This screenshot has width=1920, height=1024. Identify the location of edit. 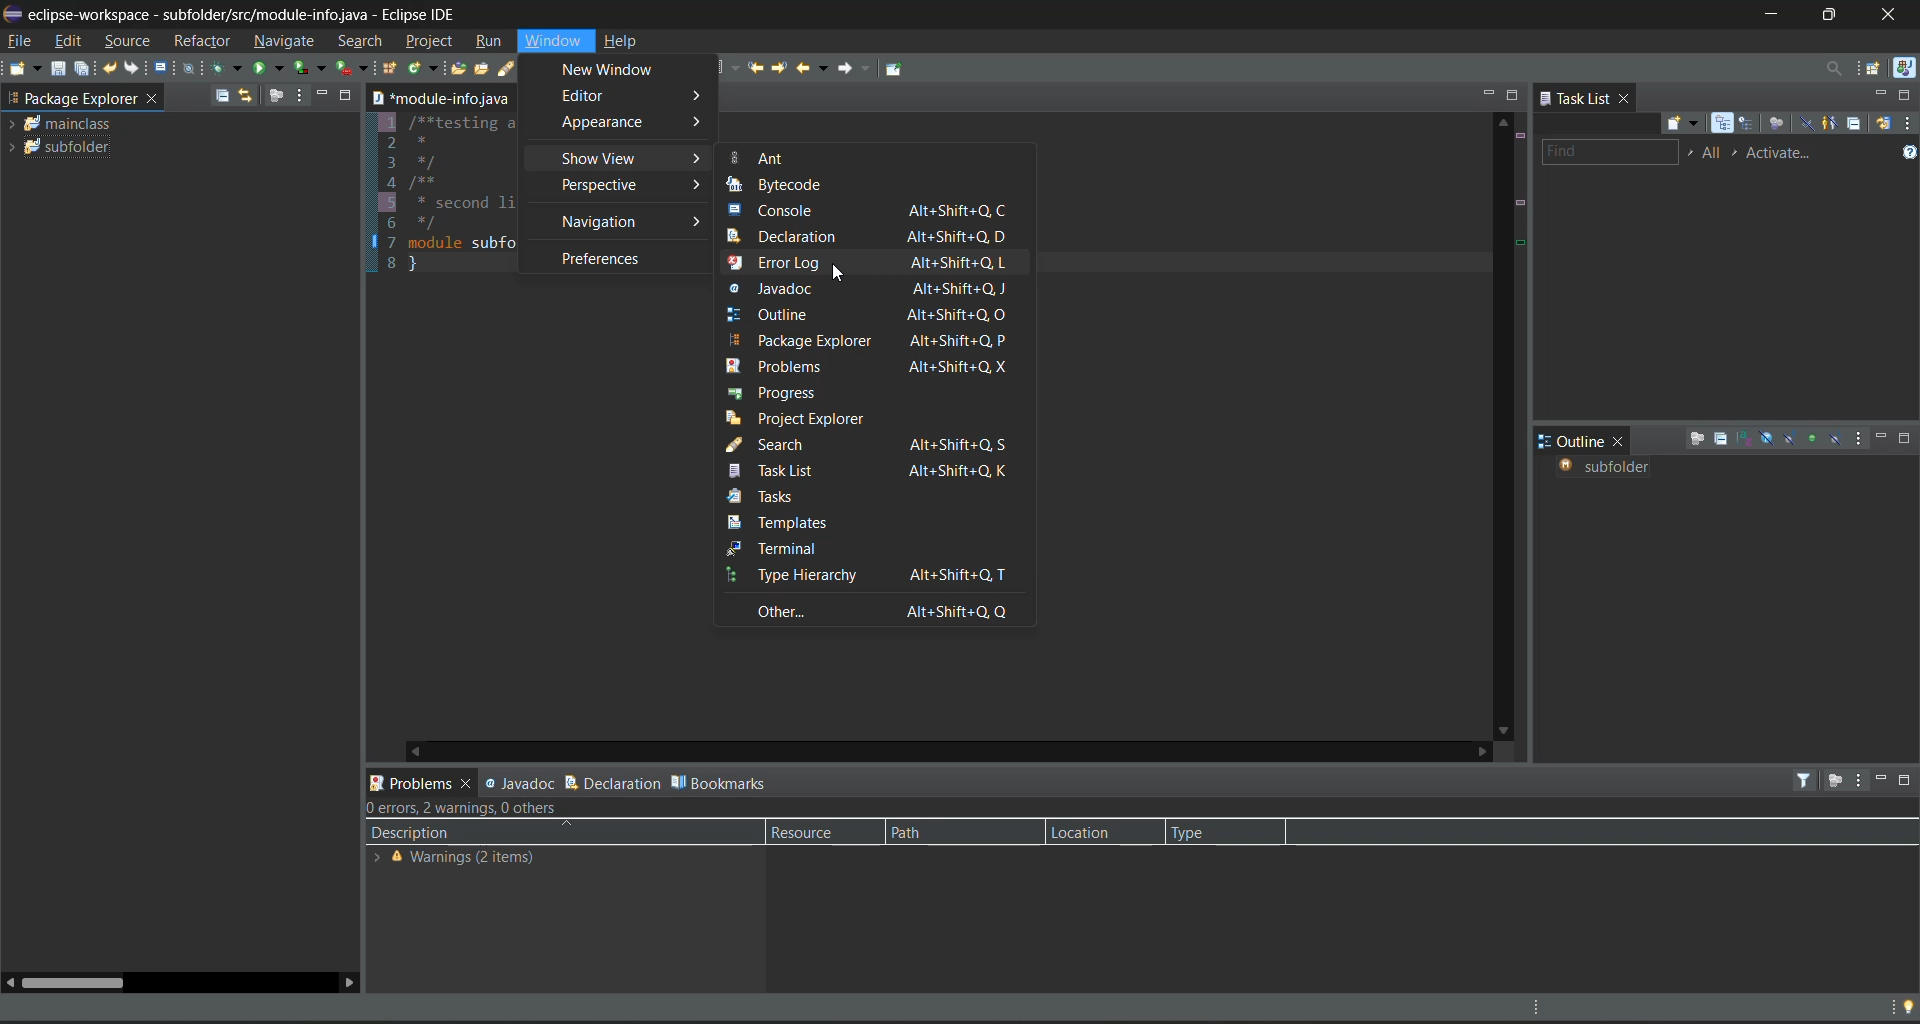
(72, 42).